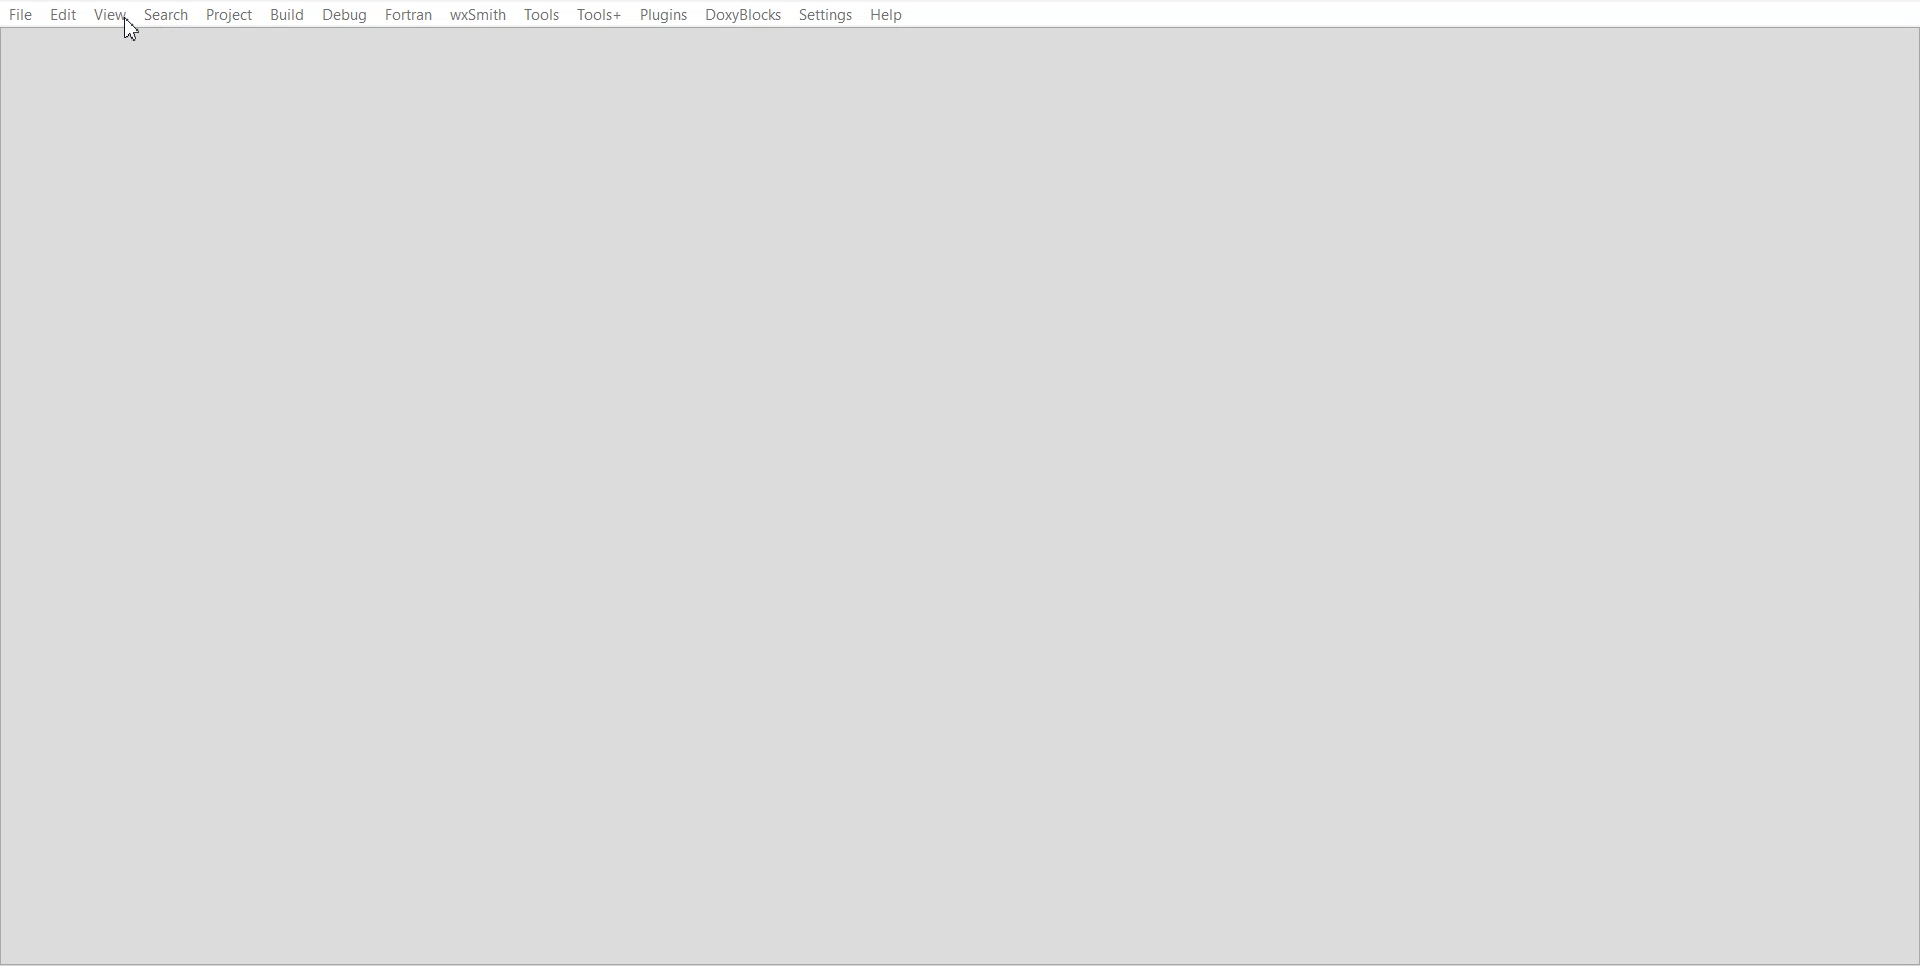  Describe the element at coordinates (132, 30) in the screenshot. I see `Cursor` at that location.